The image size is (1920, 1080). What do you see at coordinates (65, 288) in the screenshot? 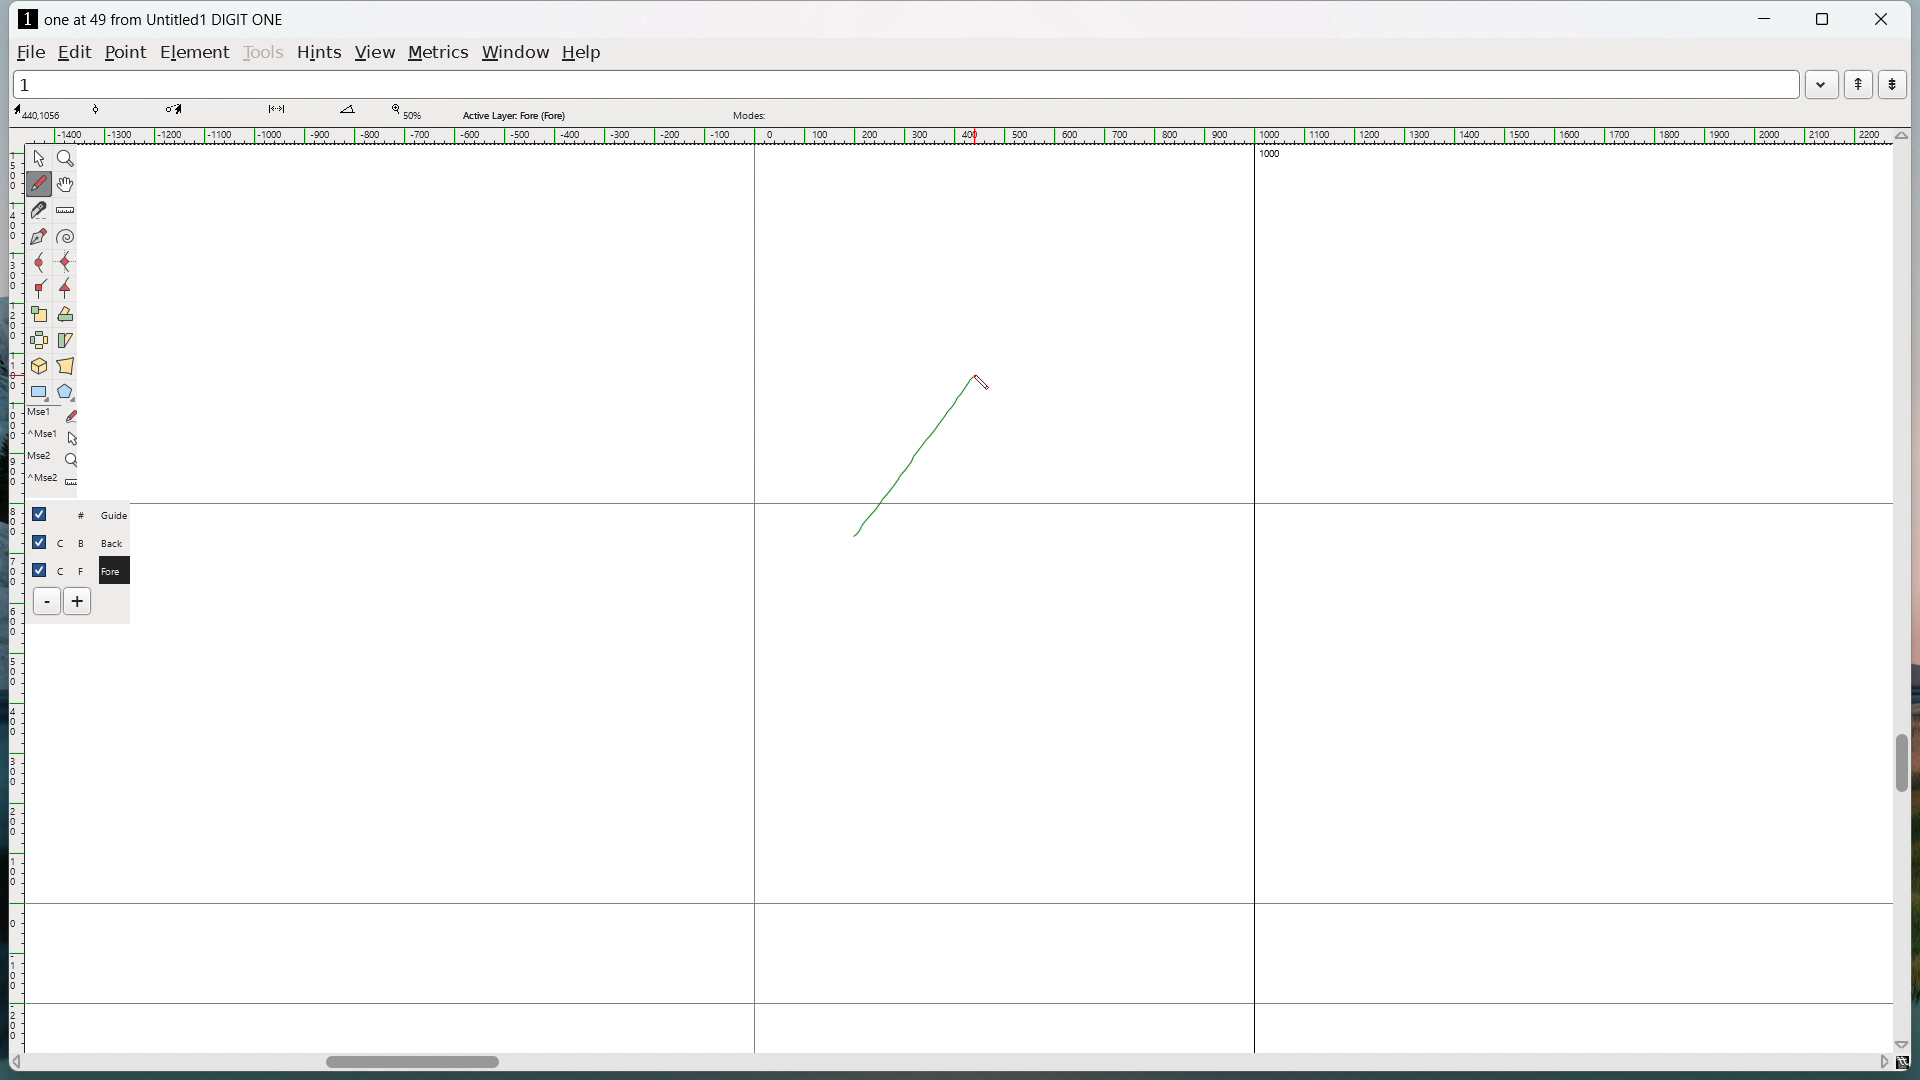
I see `add a tangent point` at bounding box center [65, 288].